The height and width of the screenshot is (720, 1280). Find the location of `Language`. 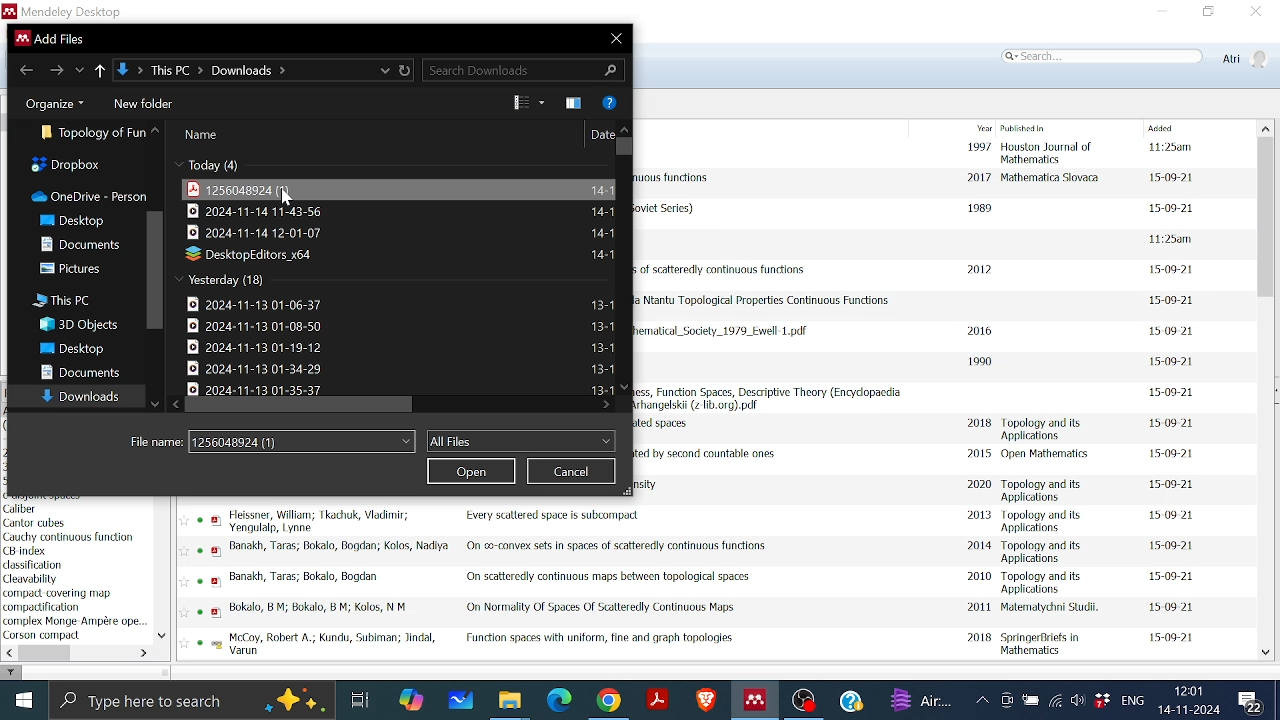

Language is located at coordinates (1132, 699).